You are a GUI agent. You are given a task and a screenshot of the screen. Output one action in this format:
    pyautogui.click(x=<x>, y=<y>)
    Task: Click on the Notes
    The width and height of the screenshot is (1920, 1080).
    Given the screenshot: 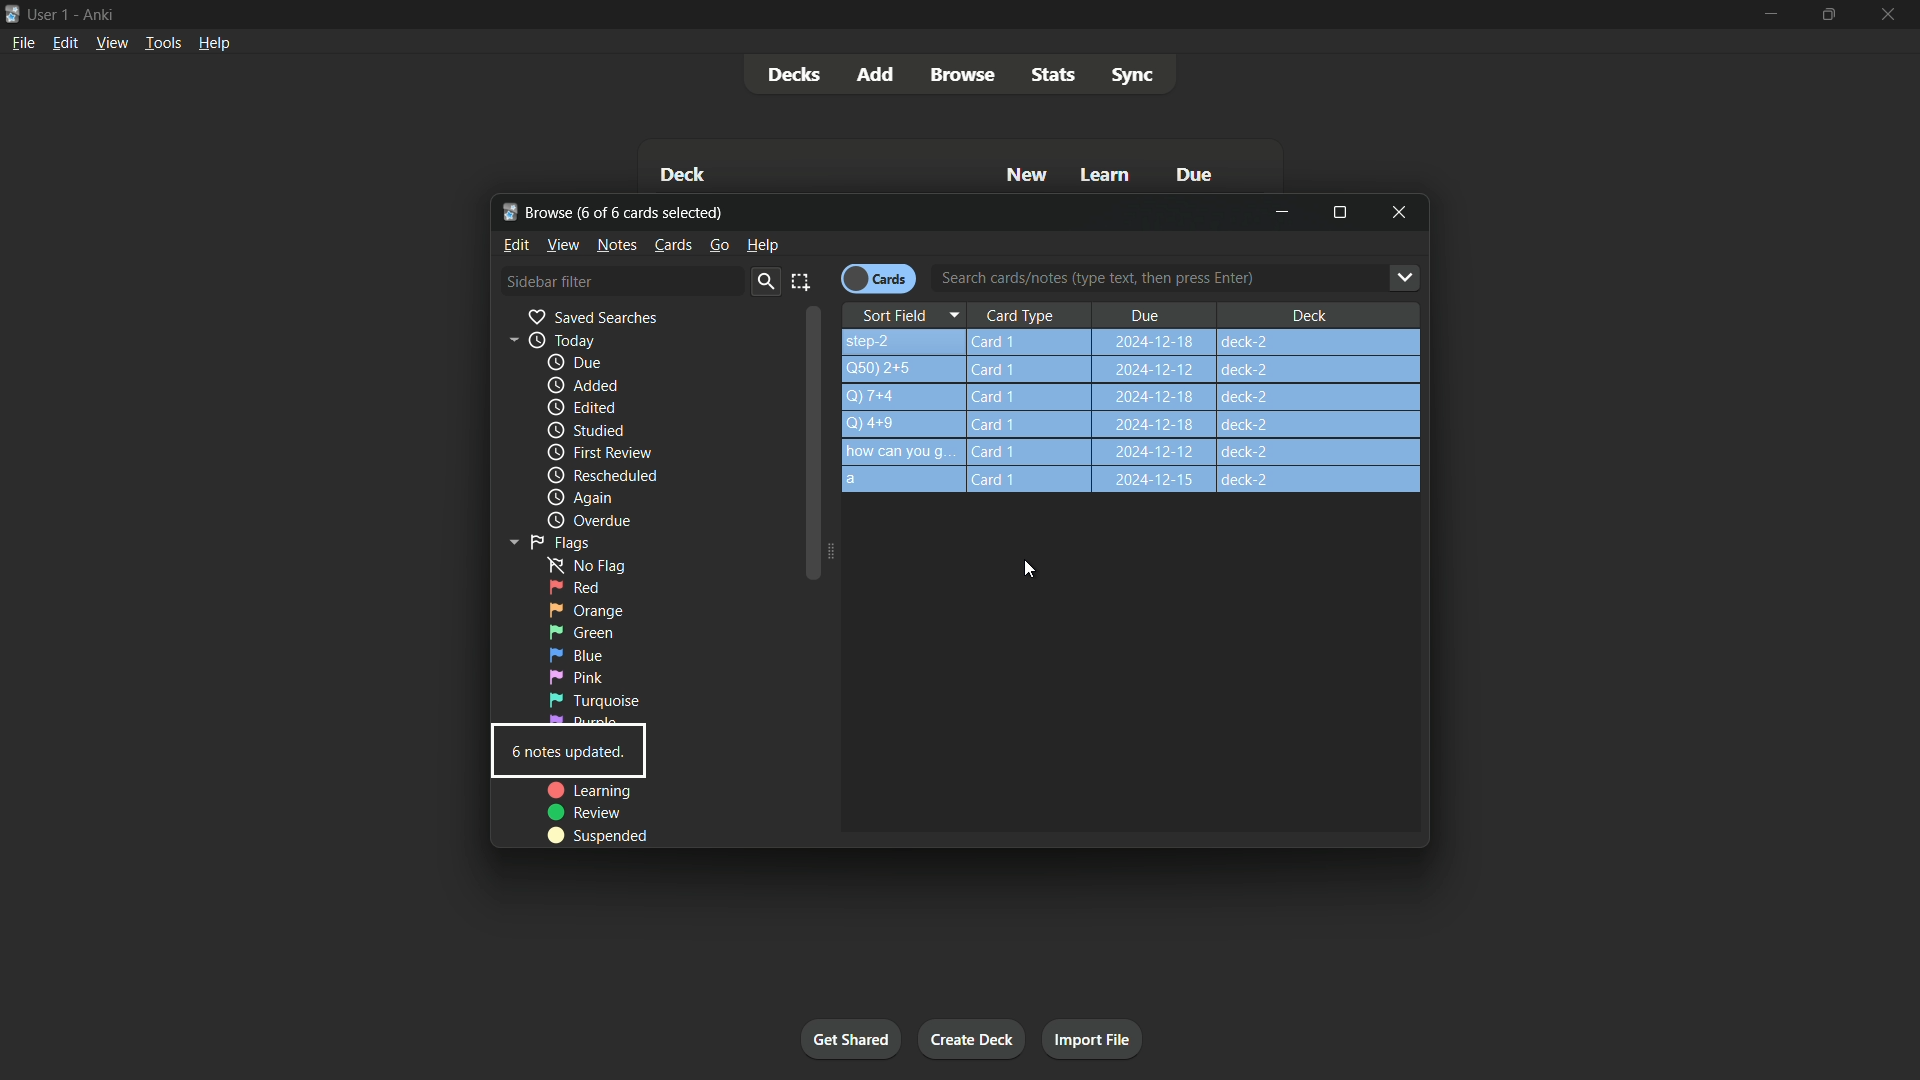 What is the action you would take?
    pyautogui.click(x=618, y=245)
    